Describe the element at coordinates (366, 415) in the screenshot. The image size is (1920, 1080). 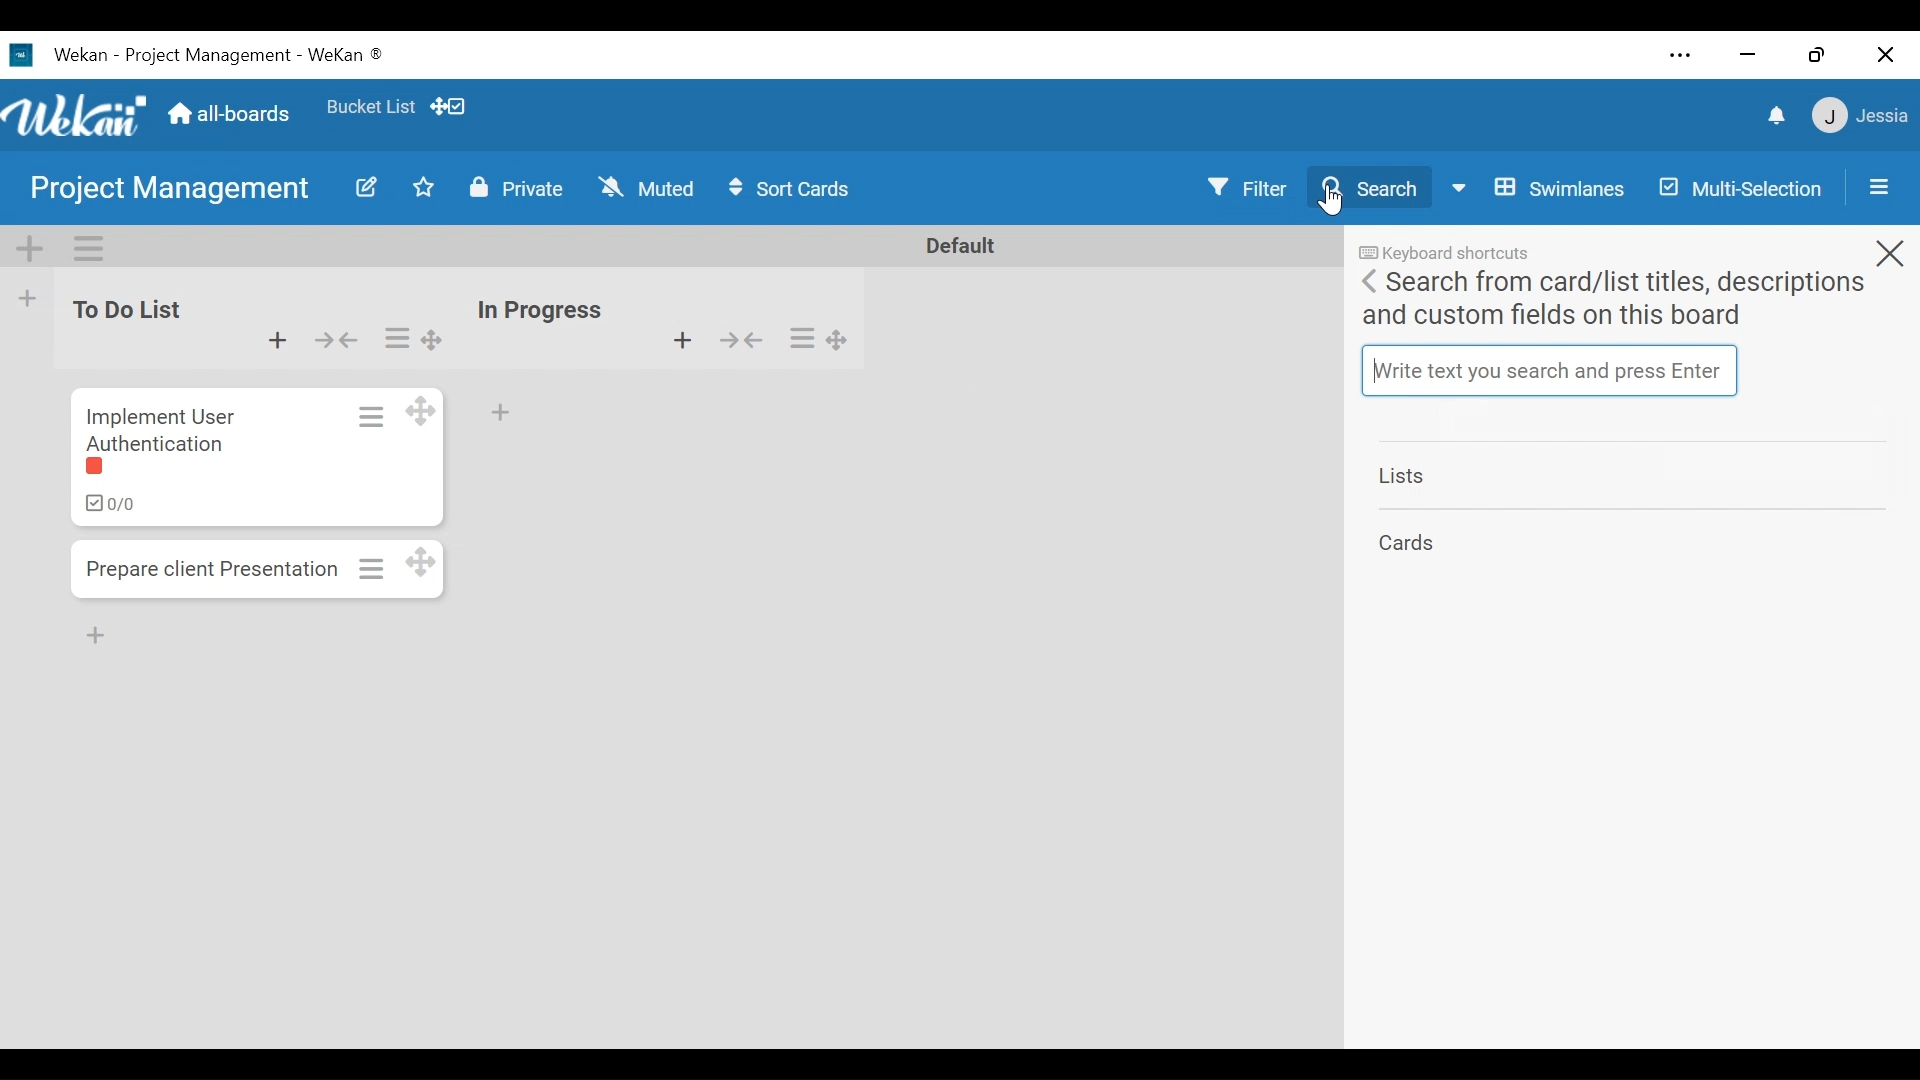
I see `Card actions` at that location.